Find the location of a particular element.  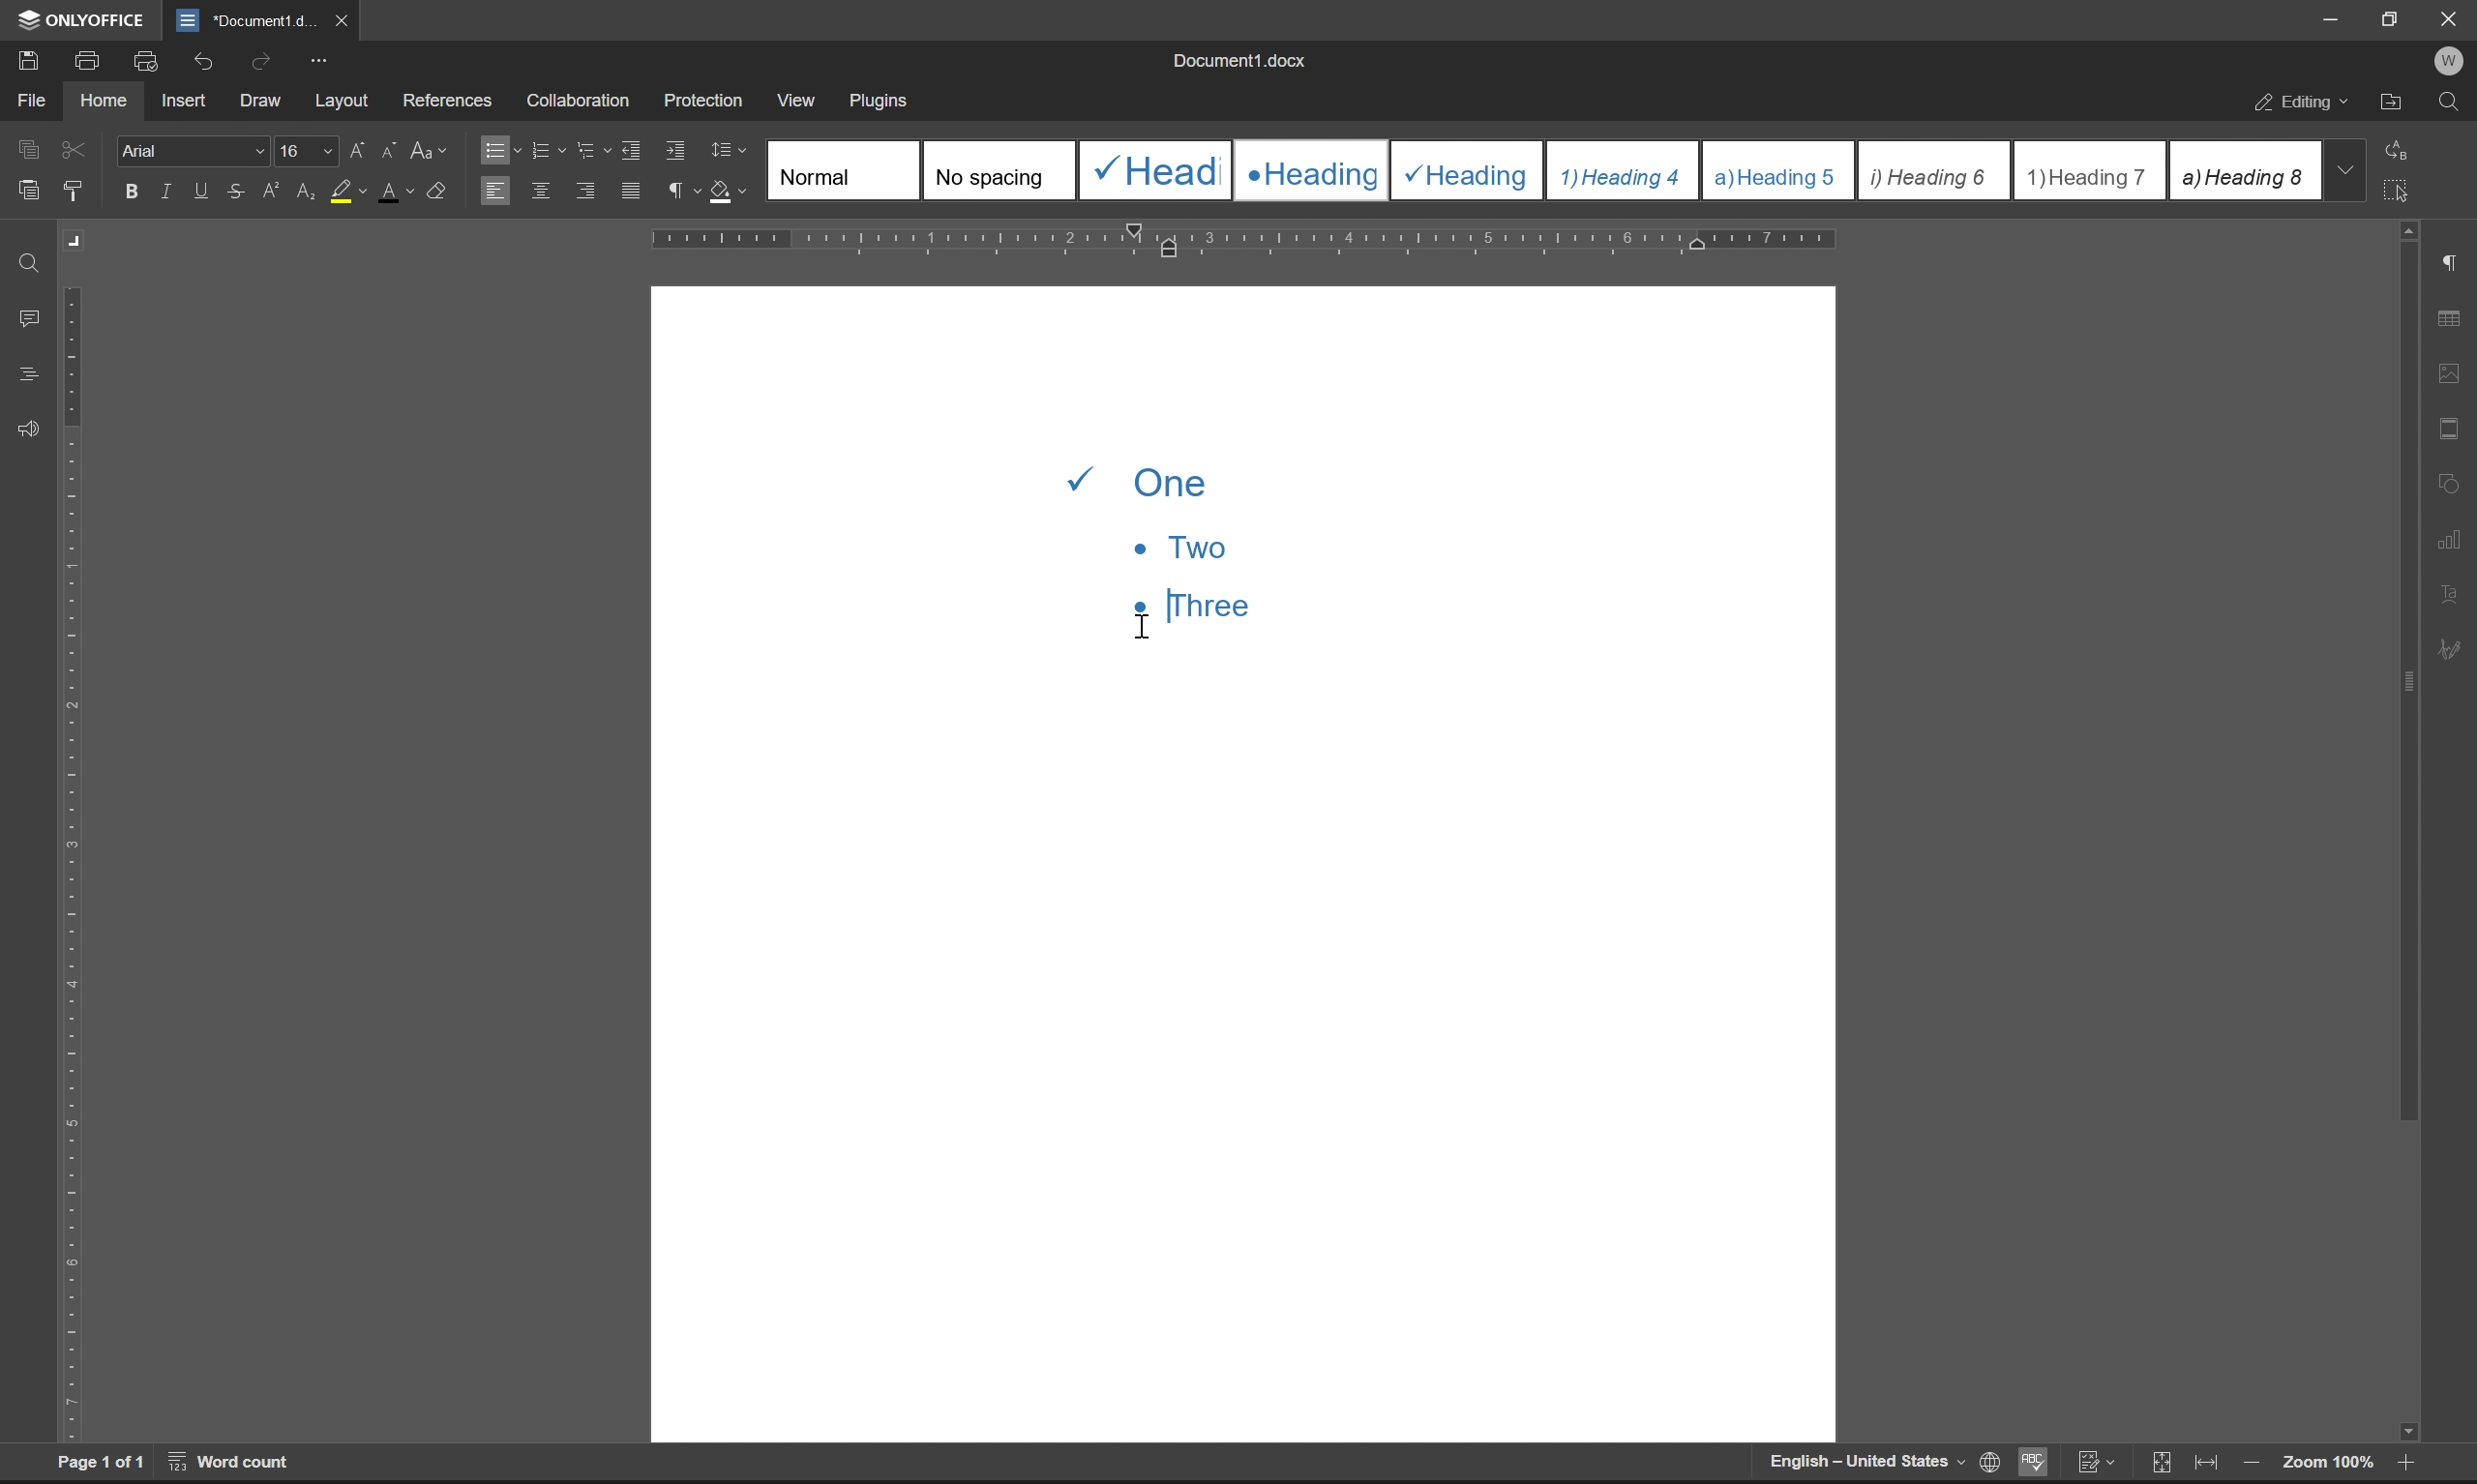

cut is located at coordinates (76, 149).